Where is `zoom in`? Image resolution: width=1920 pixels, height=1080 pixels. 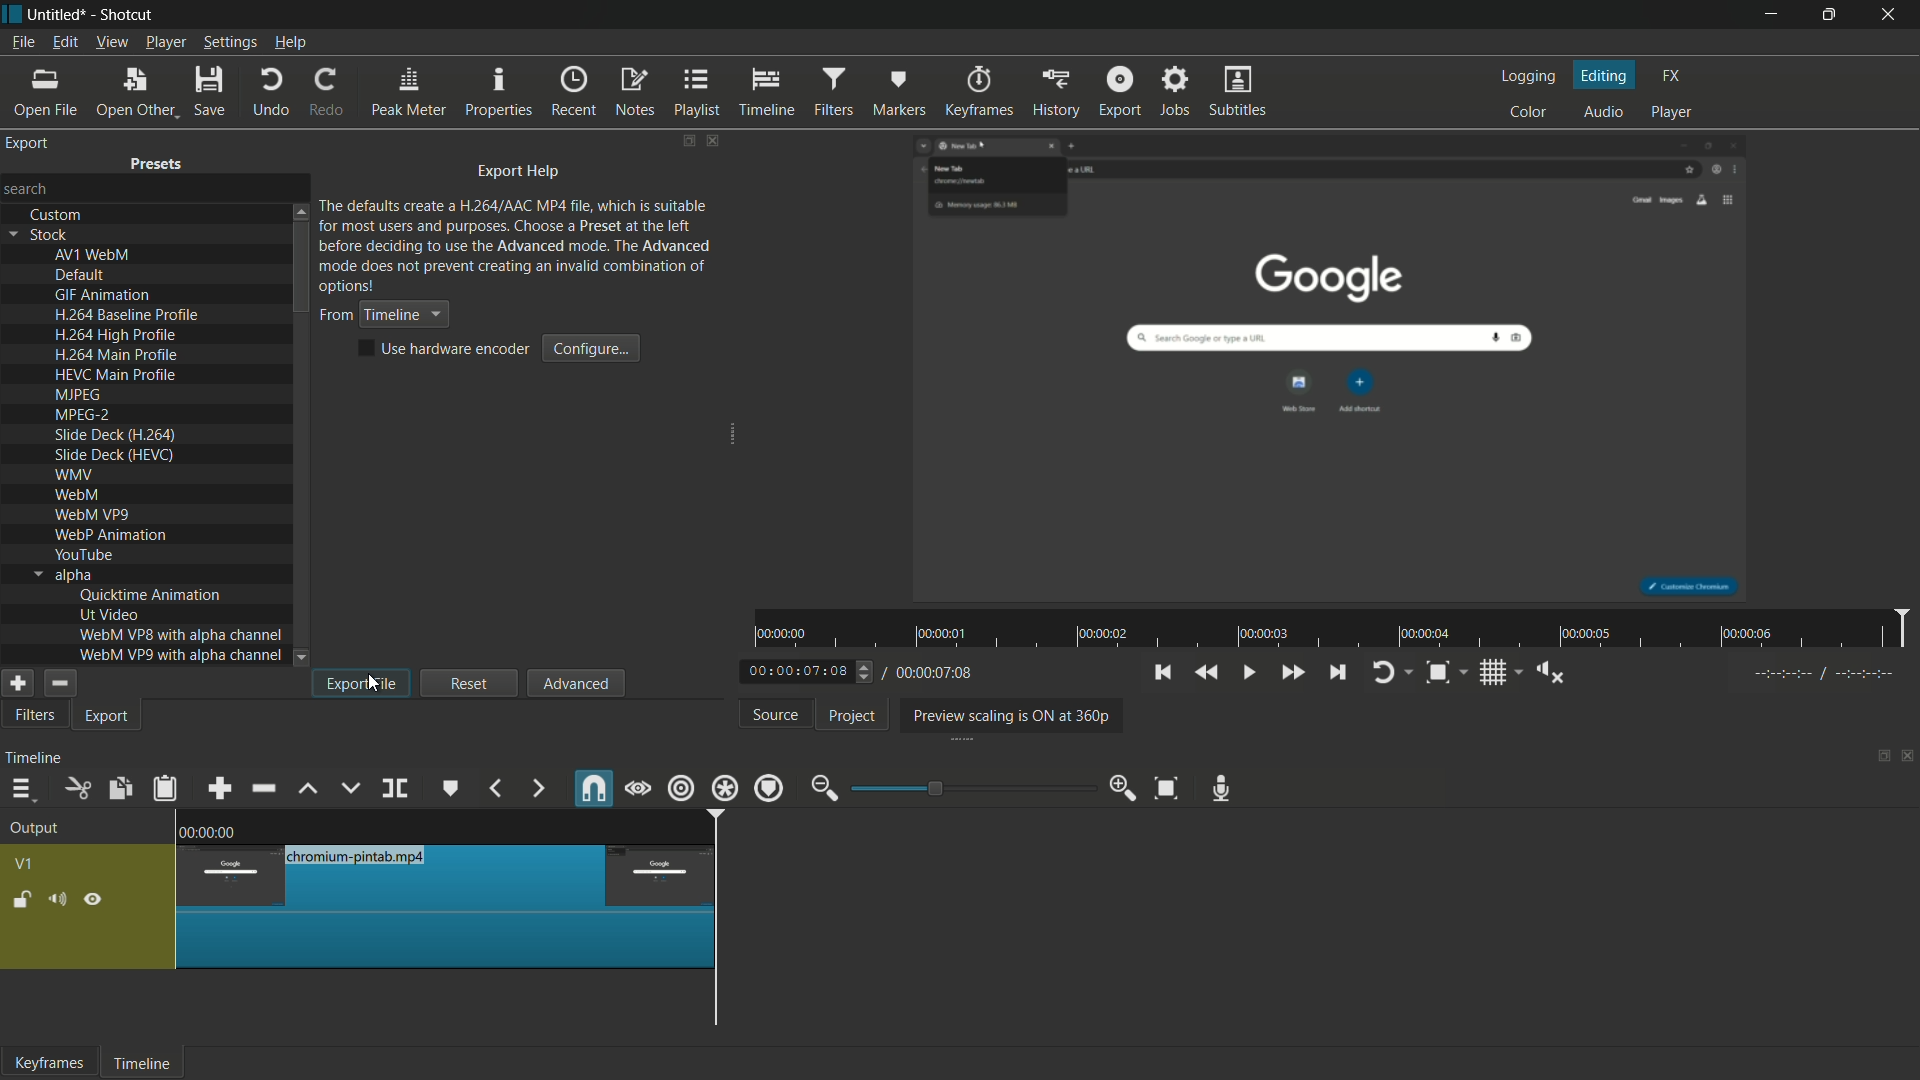
zoom in is located at coordinates (1124, 786).